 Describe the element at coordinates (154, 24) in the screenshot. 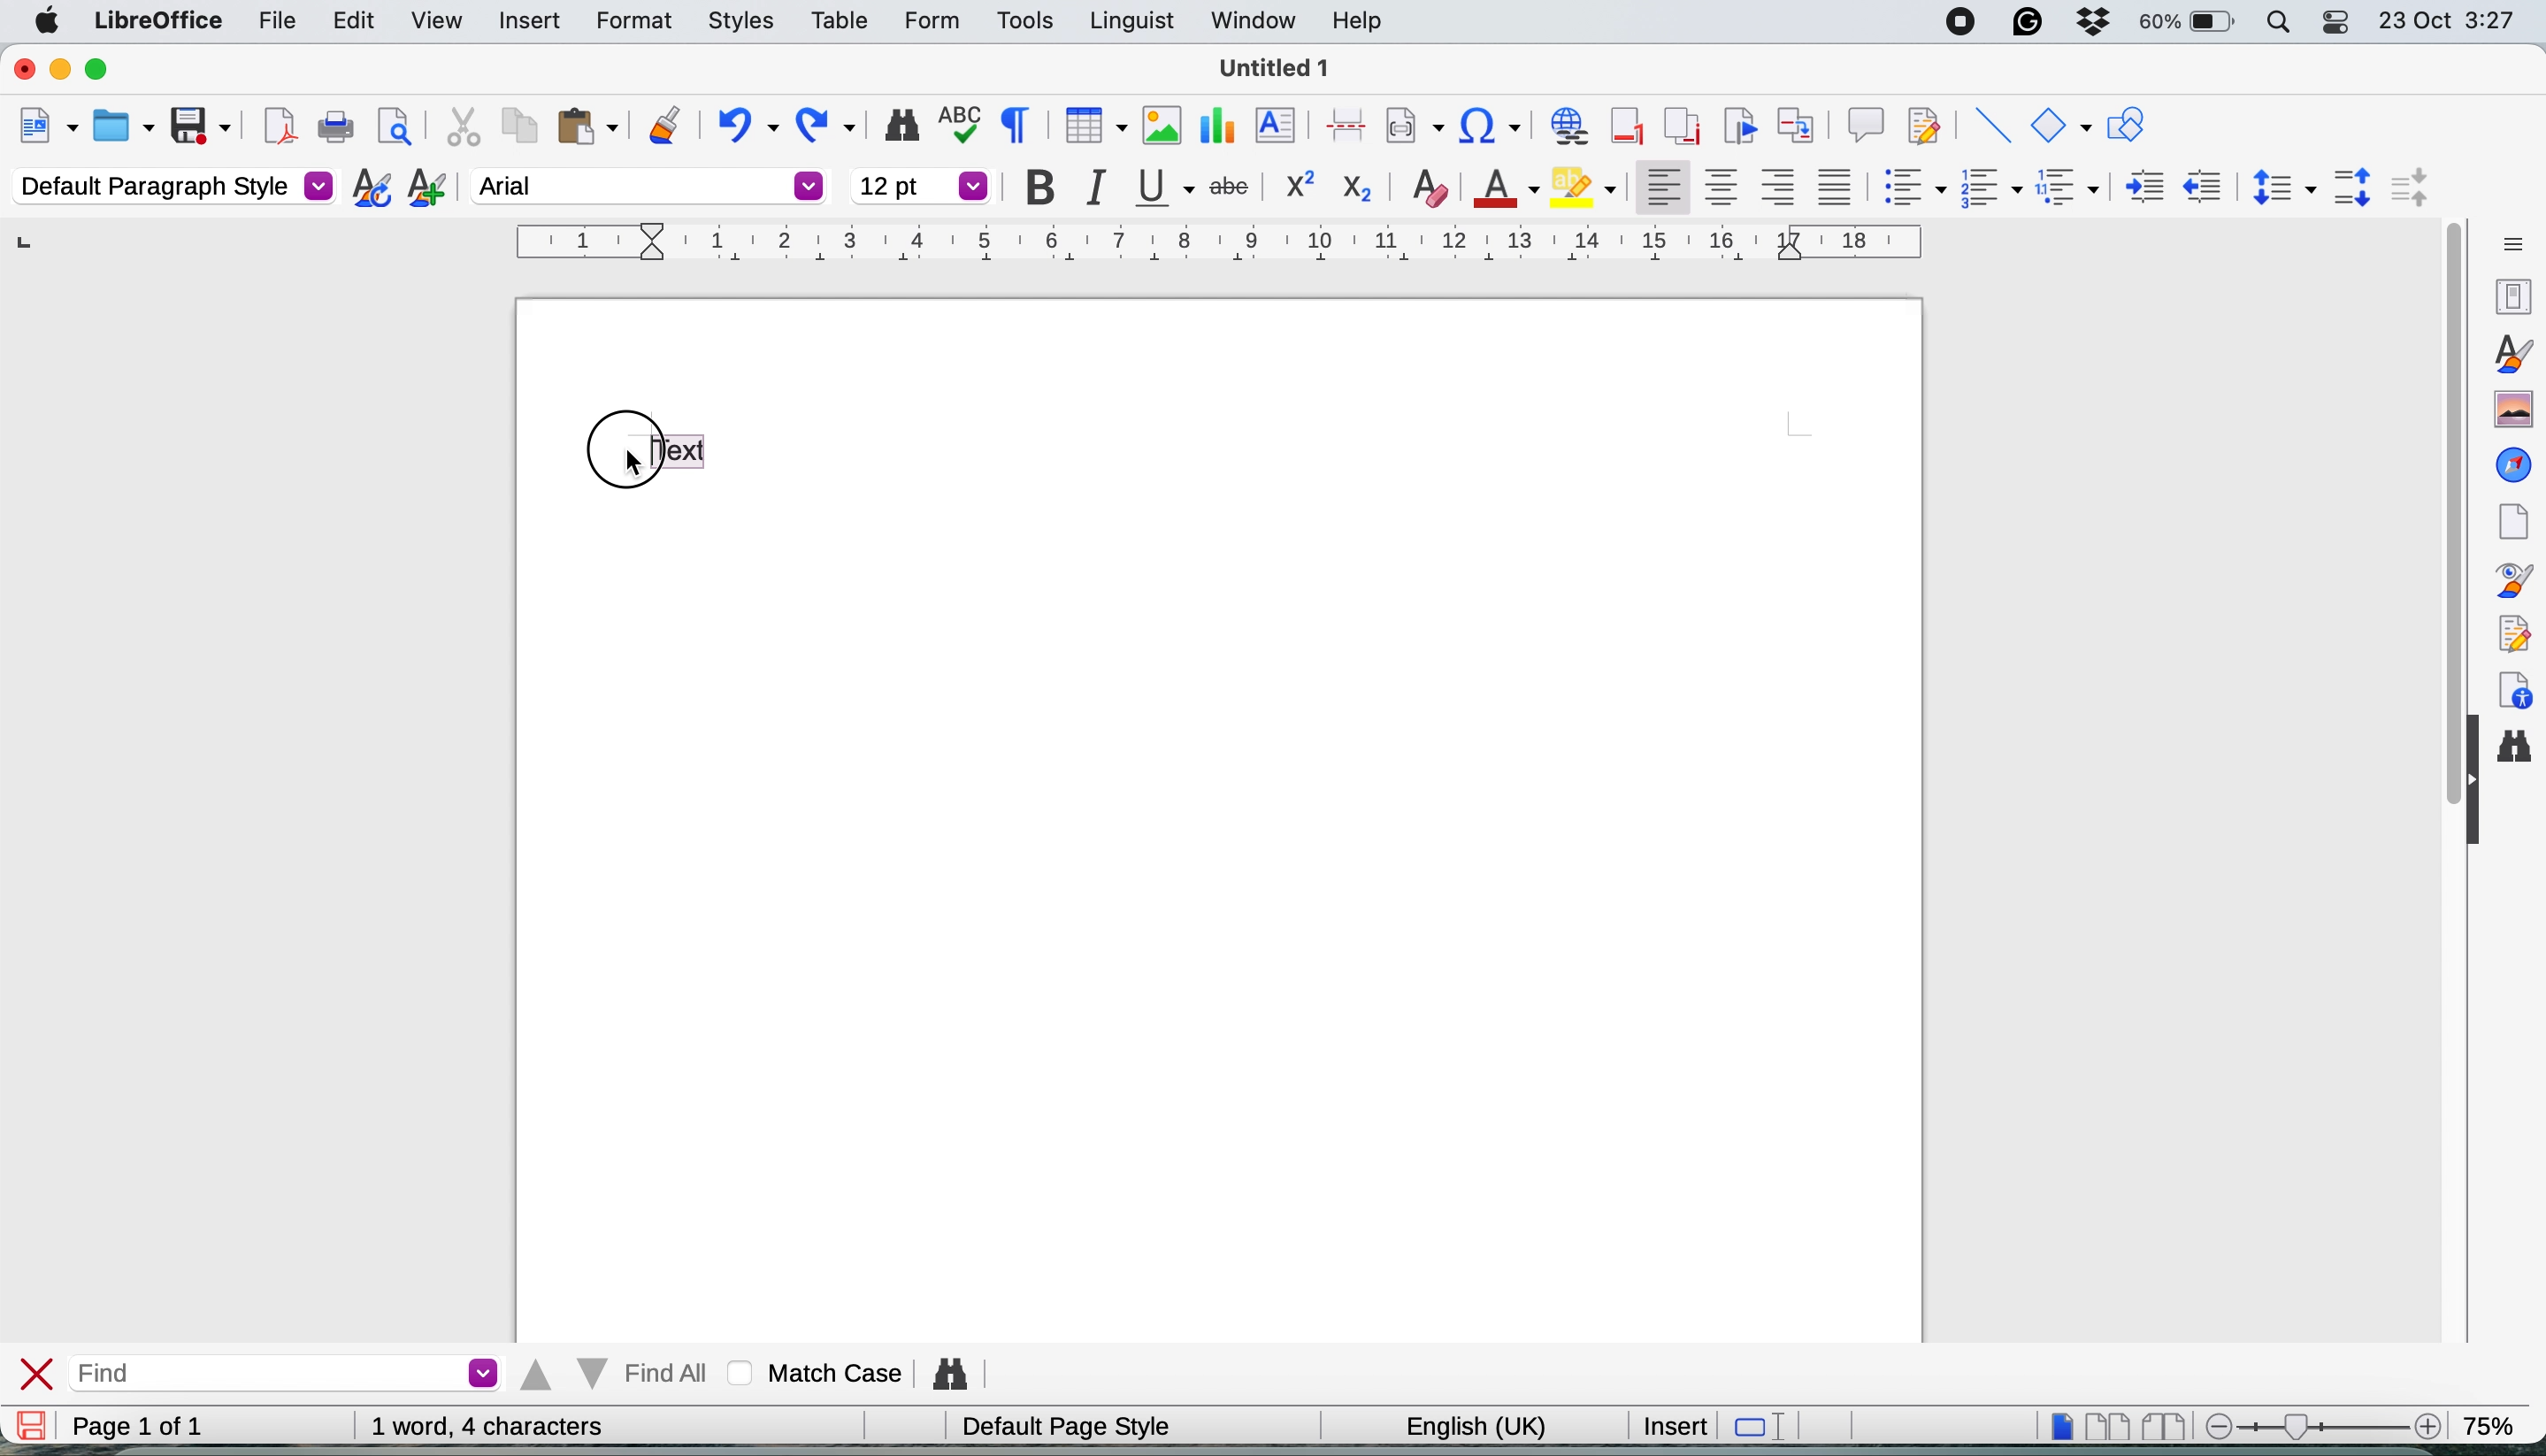

I see `libreoffice` at that location.